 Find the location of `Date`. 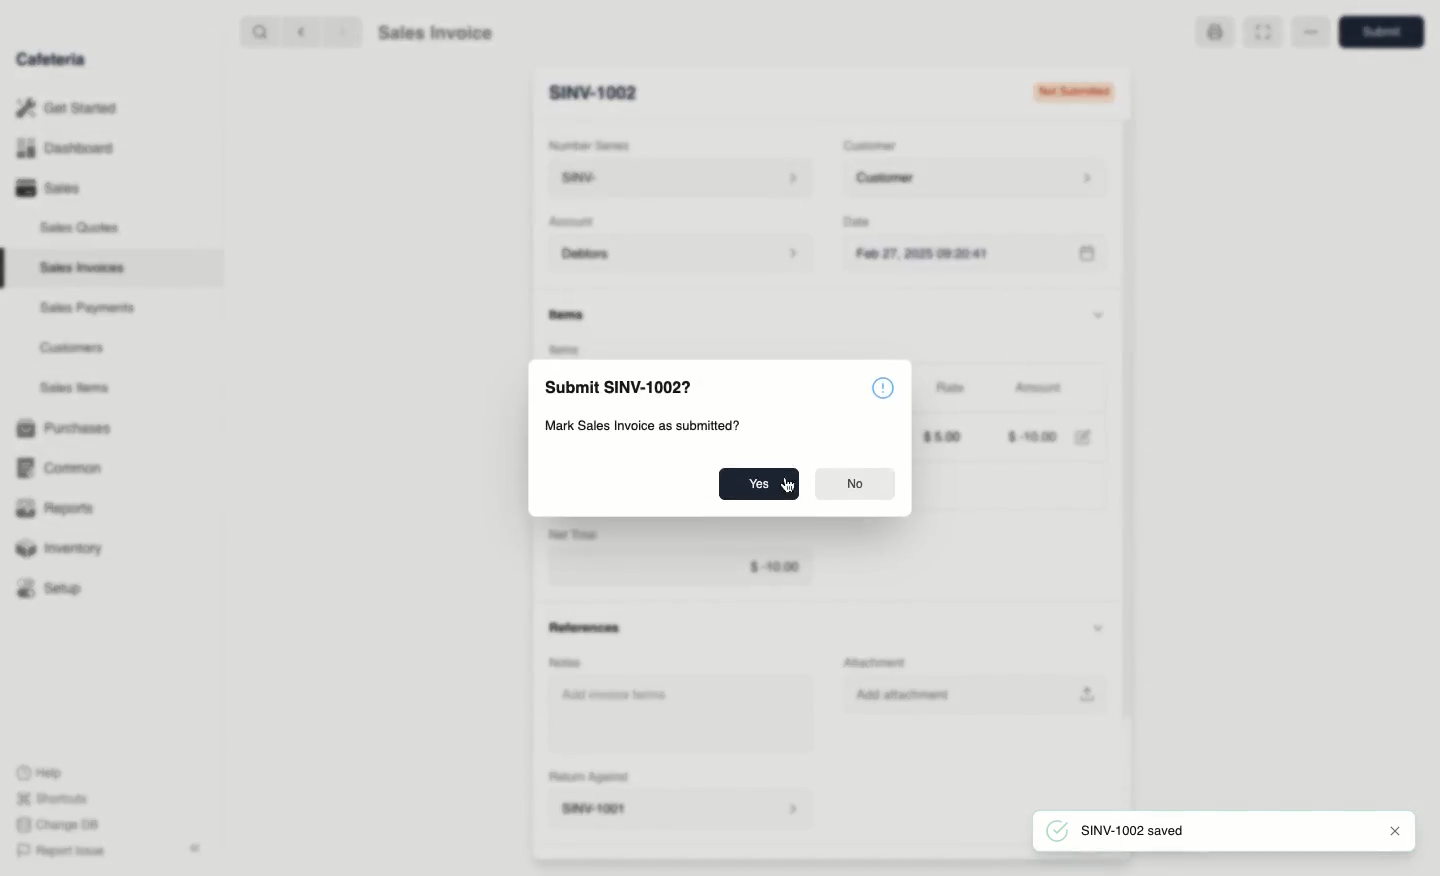

Date is located at coordinates (863, 222).